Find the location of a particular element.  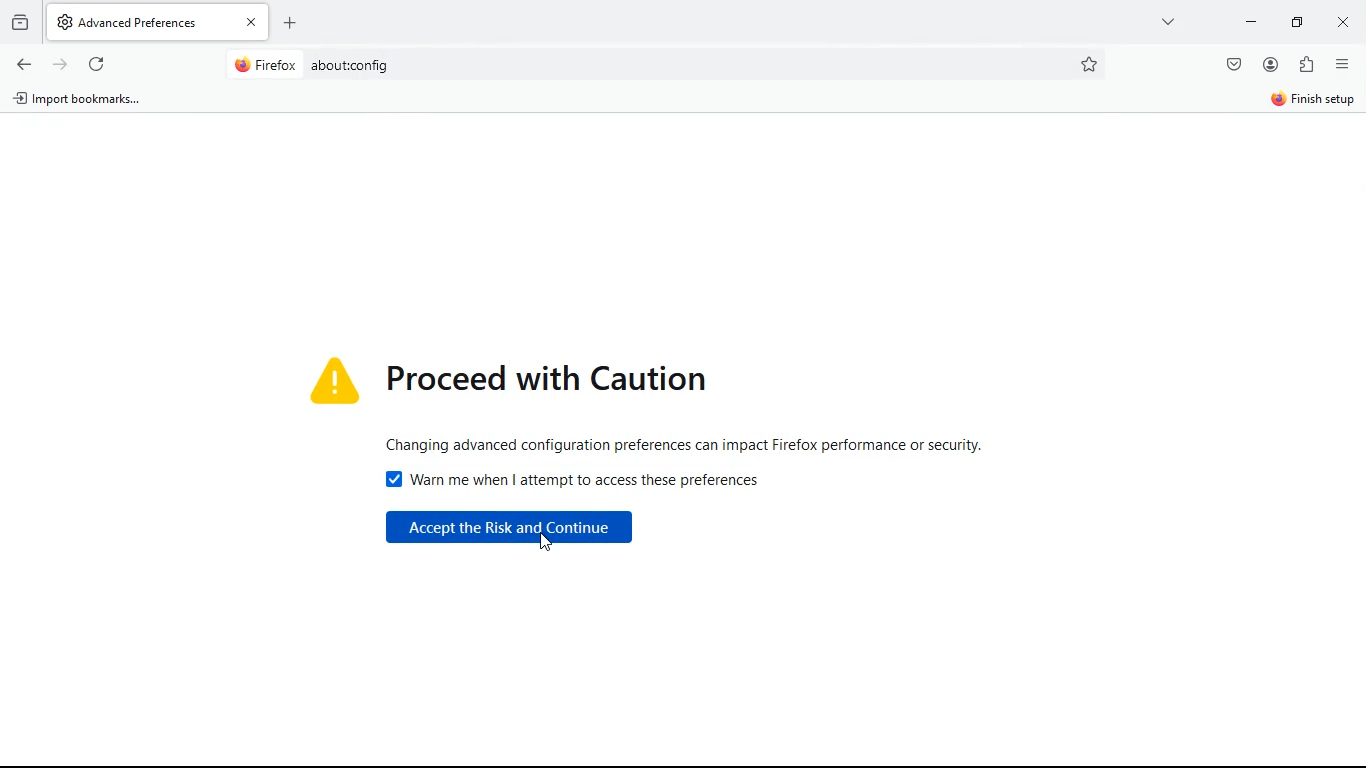

options is located at coordinates (1343, 67).